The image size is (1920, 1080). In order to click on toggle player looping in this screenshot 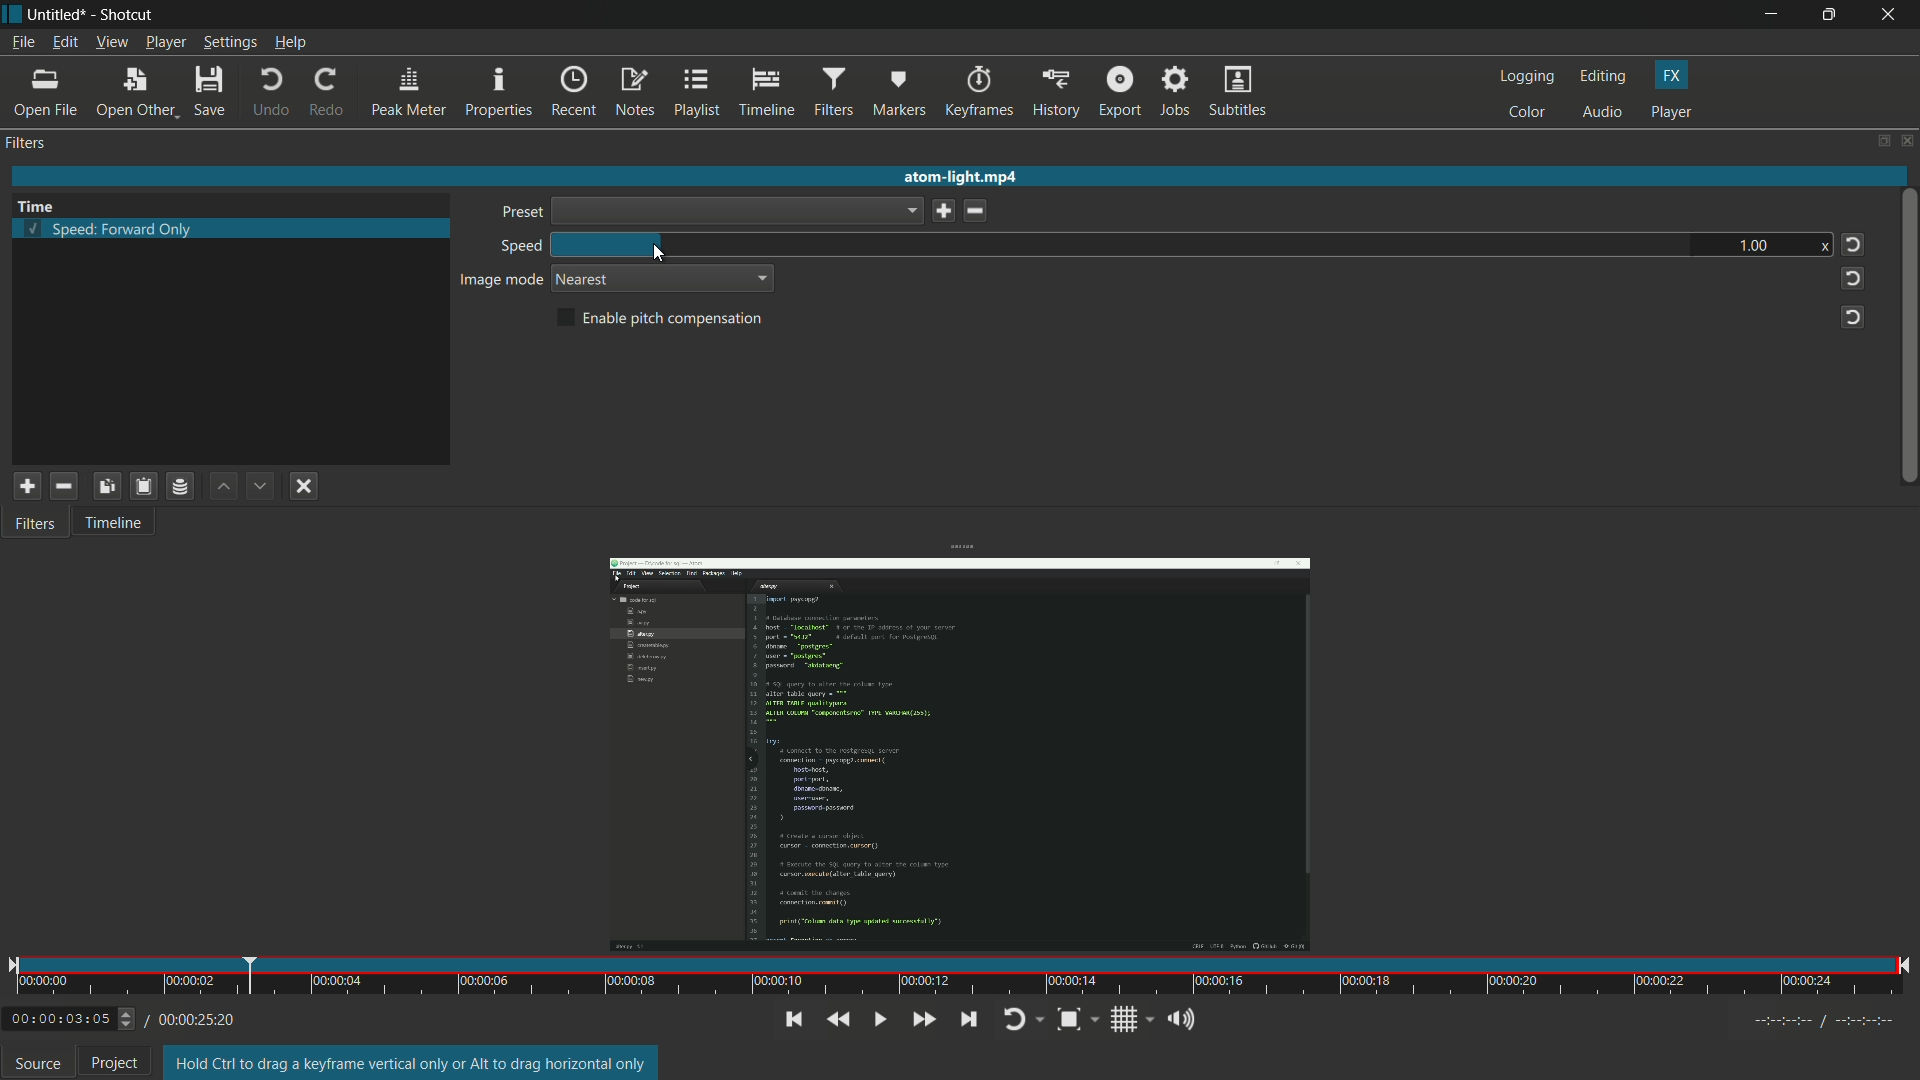, I will do `click(1023, 1019)`.